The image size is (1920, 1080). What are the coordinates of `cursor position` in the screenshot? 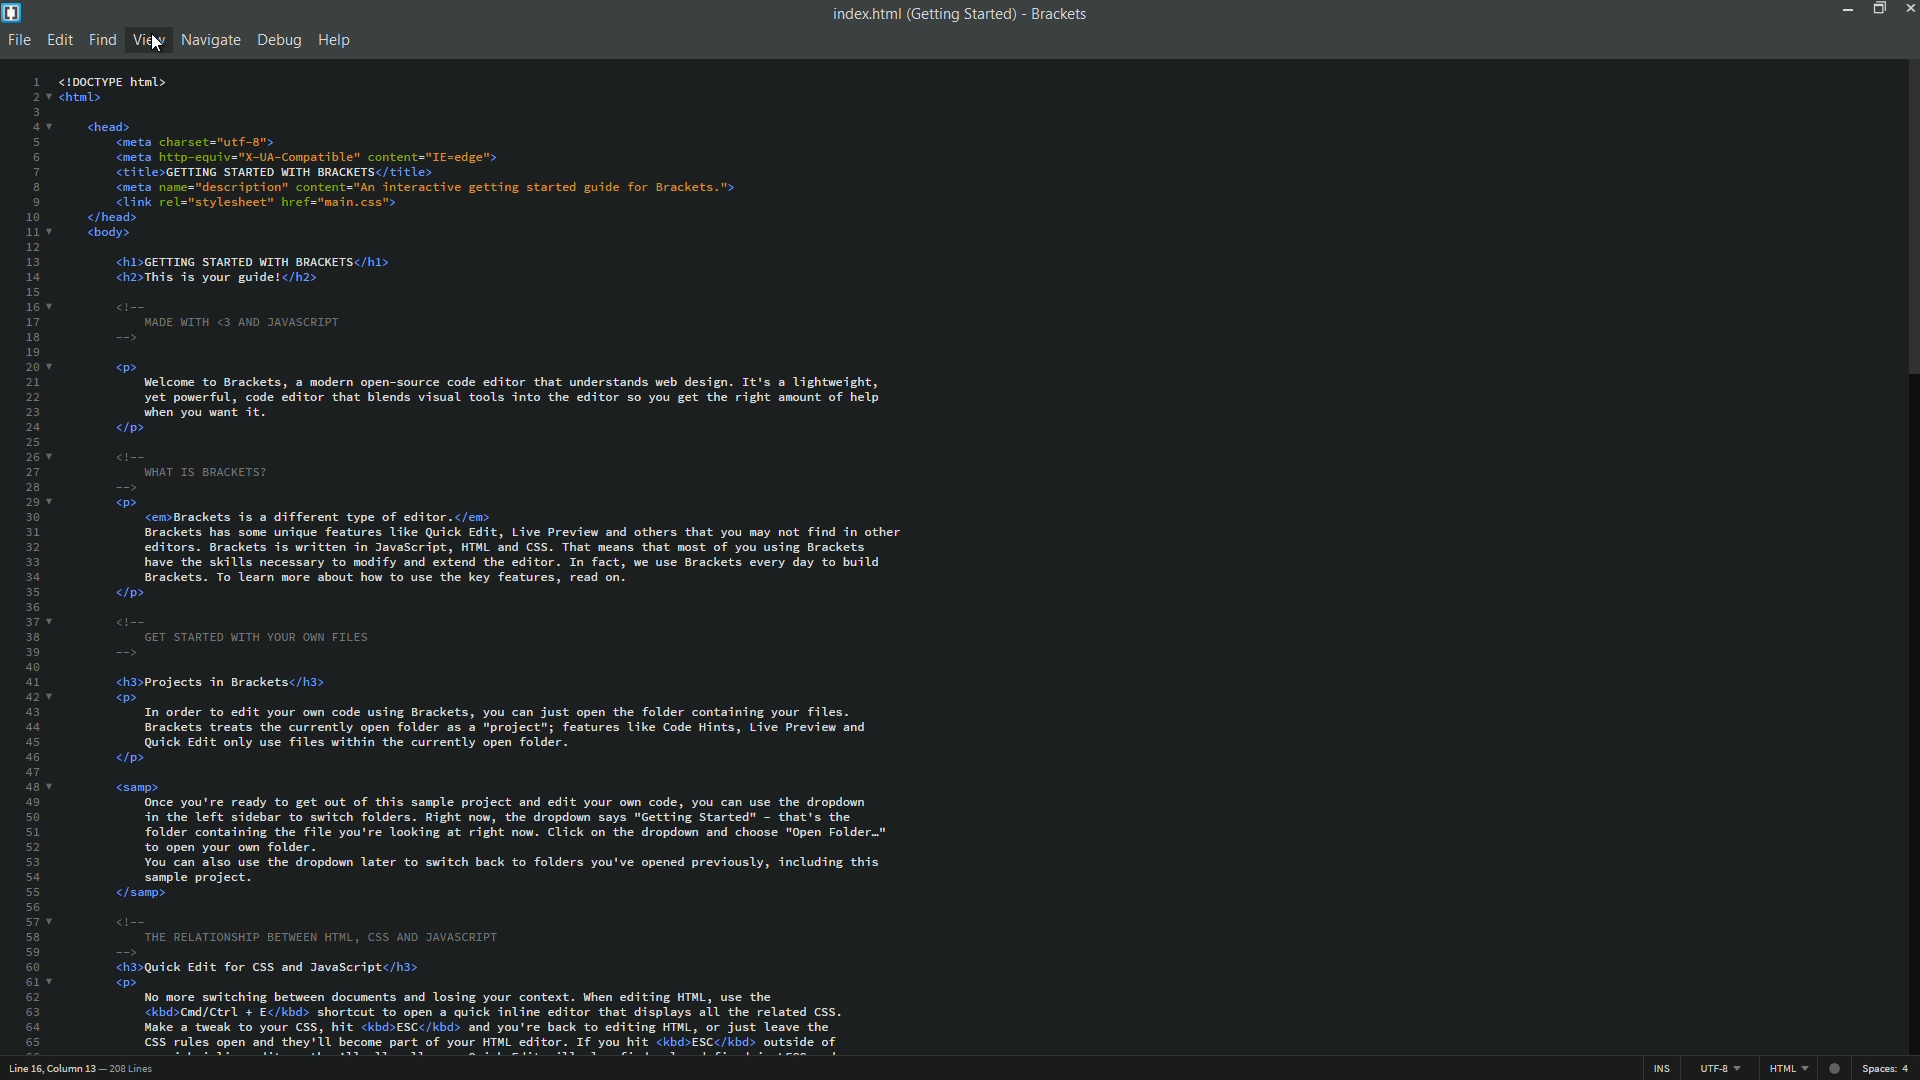 It's located at (54, 1070).